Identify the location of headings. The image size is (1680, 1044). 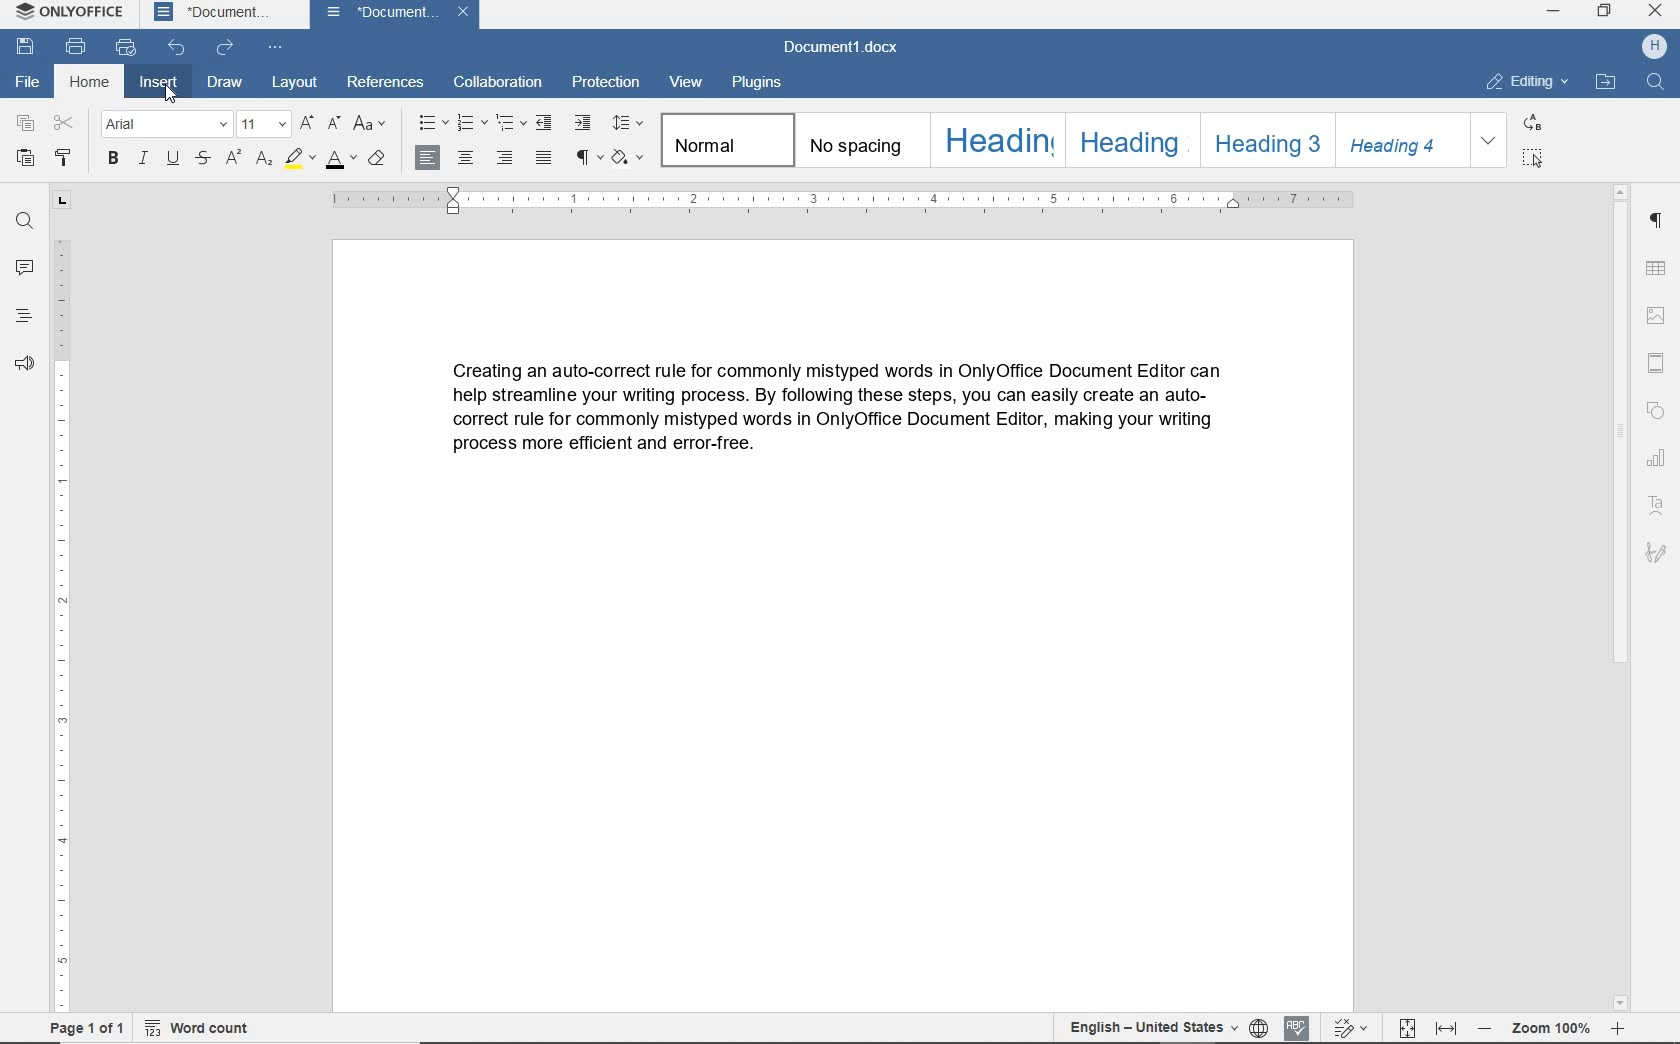
(22, 318).